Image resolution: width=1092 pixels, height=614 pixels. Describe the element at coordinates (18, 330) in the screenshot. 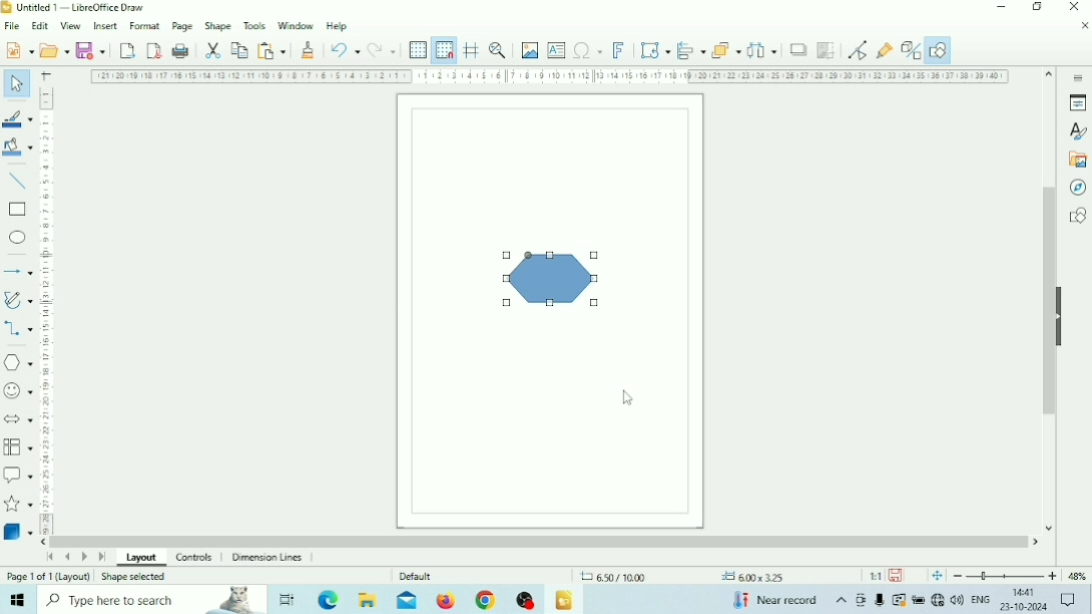

I see `Connectors` at that location.